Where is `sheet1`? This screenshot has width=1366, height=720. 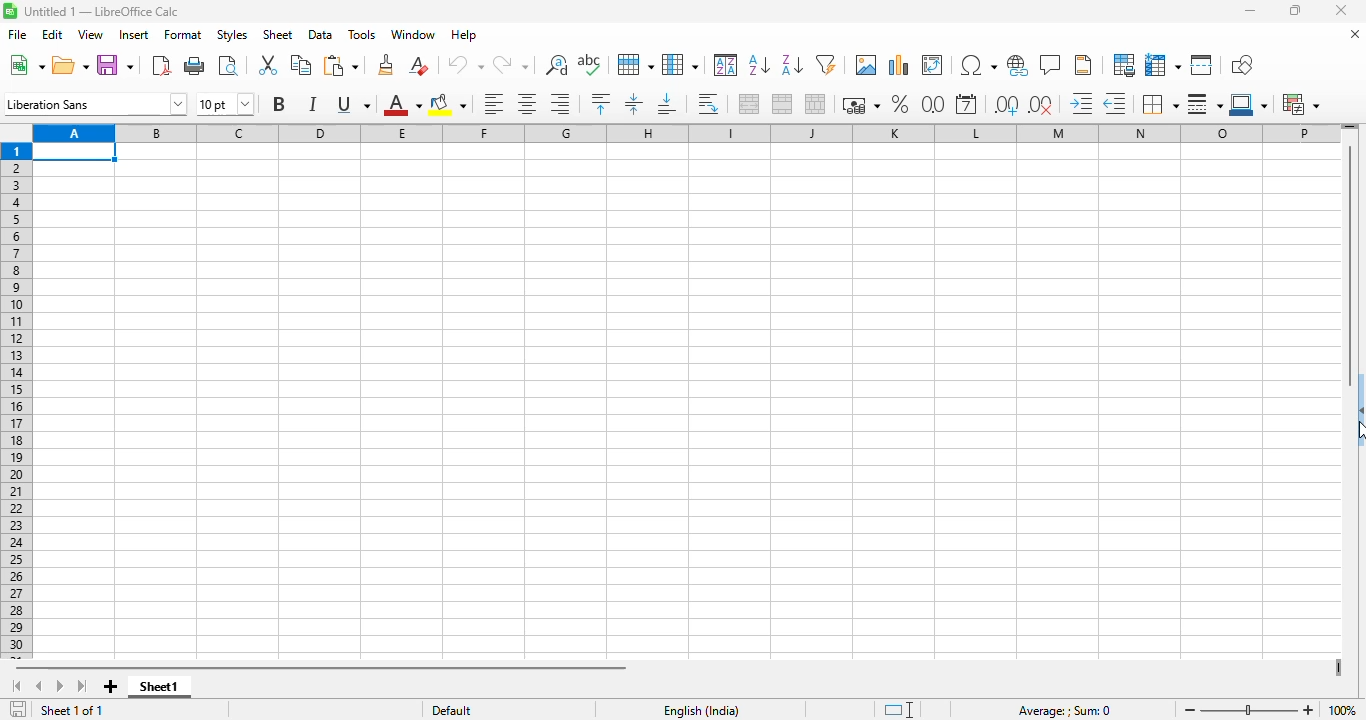 sheet1 is located at coordinates (159, 687).